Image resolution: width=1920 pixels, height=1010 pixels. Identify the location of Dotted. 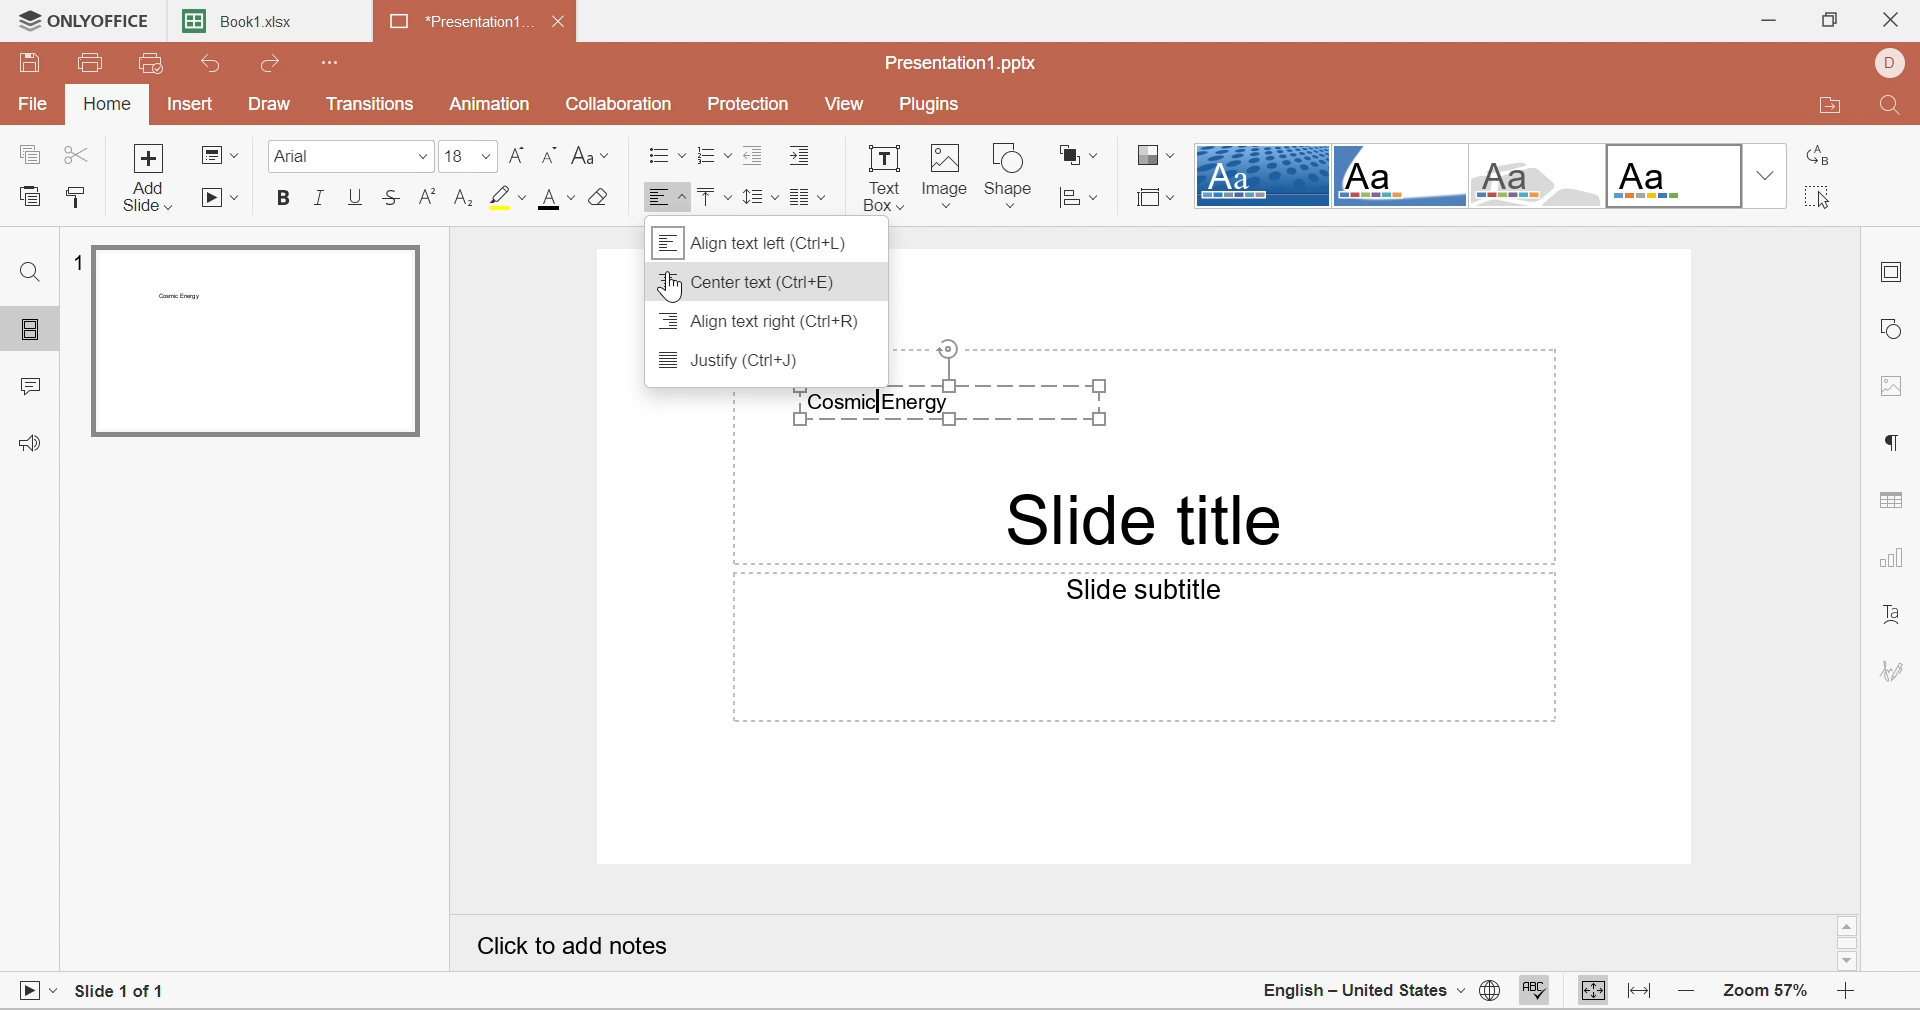
(1262, 175).